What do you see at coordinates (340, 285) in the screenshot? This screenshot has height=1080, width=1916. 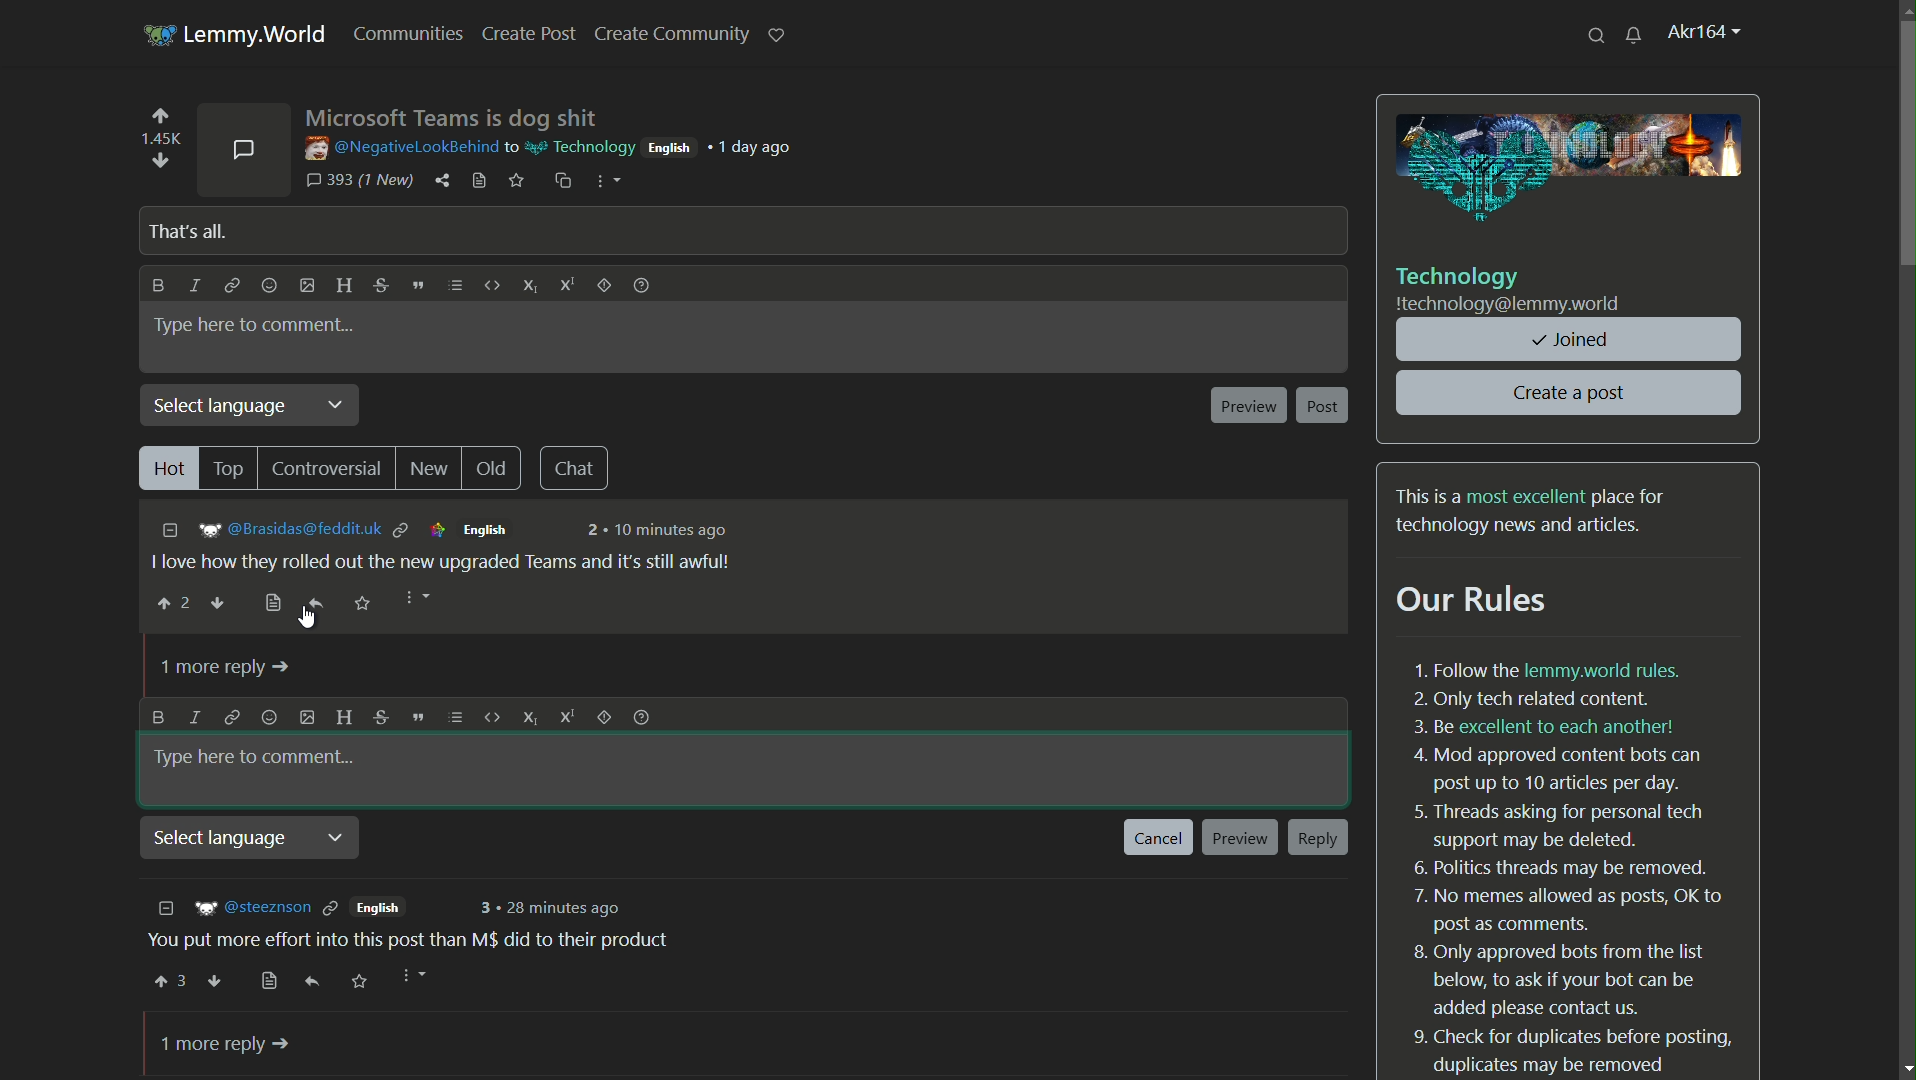 I see `header` at bounding box center [340, 285].